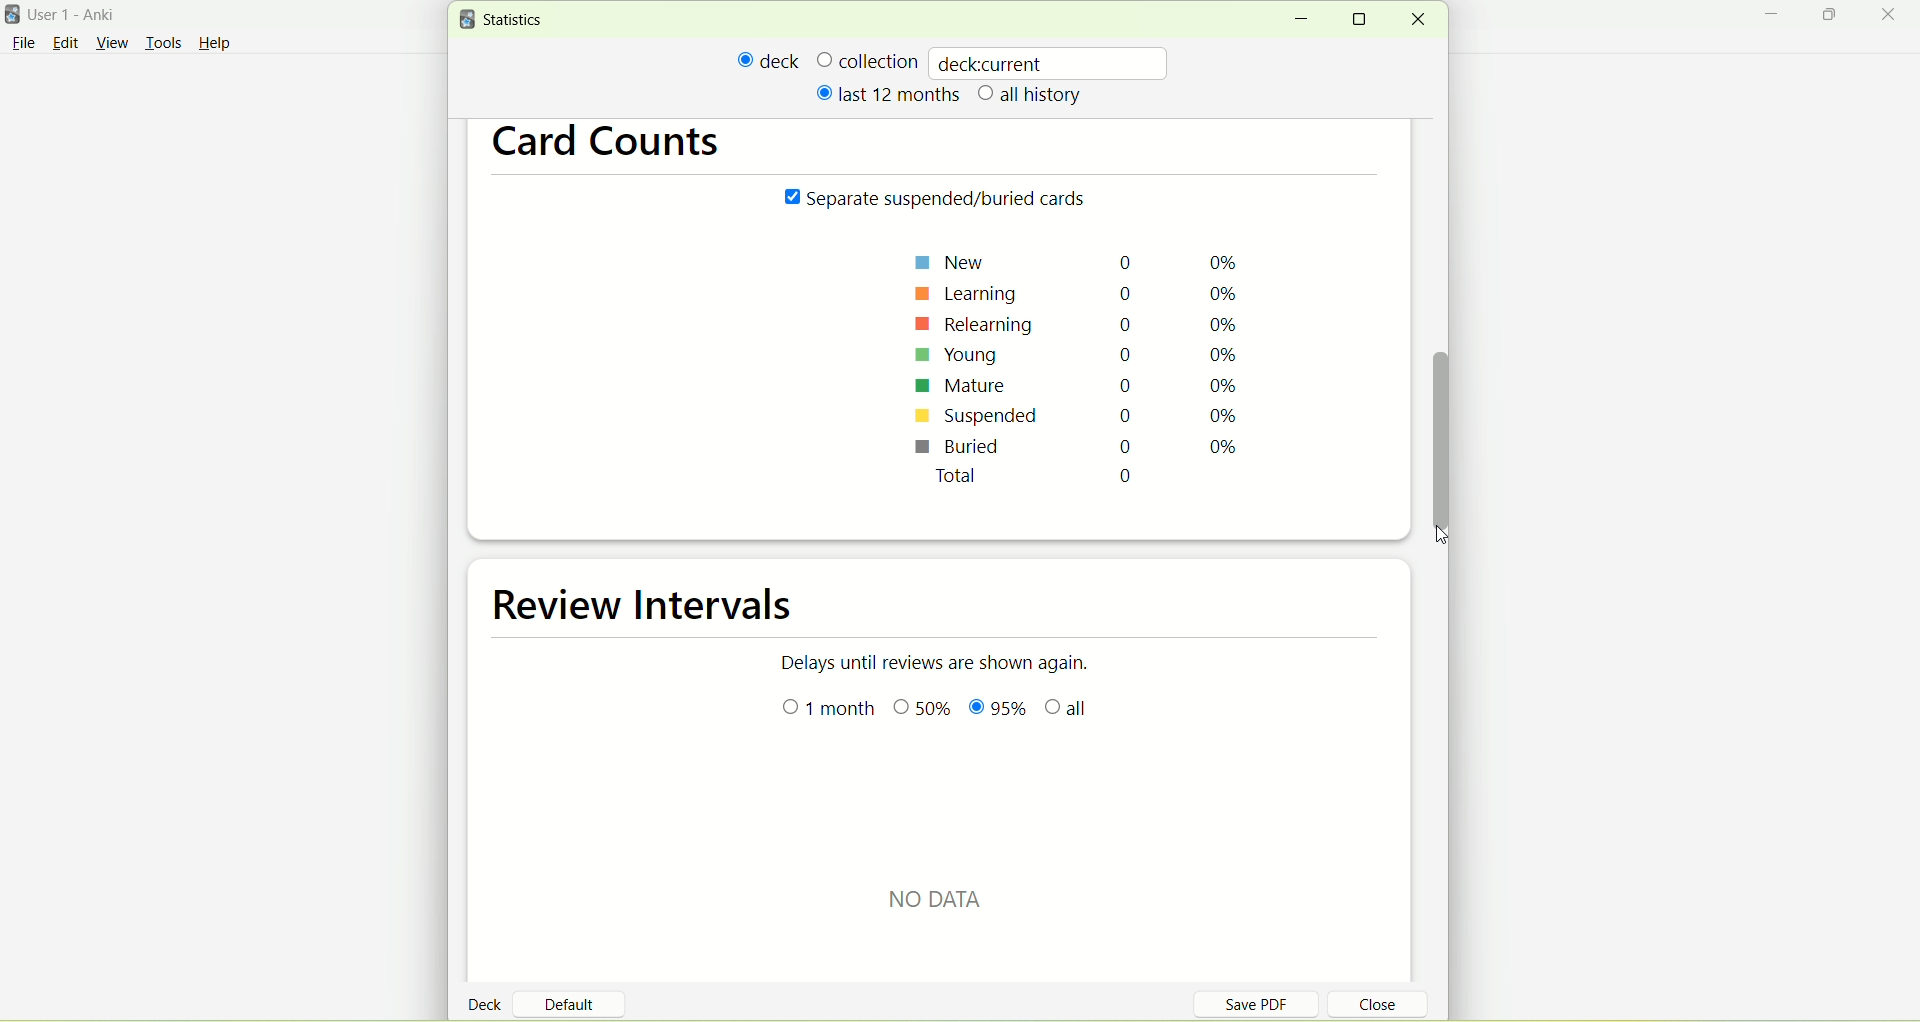 Image resolution: width=1920 pixels, height=1022 pixels. What do you see at coordinates (1079, 388) in the screenshot?
I see `mature 0 0%` at bounding box center [1079, 388].